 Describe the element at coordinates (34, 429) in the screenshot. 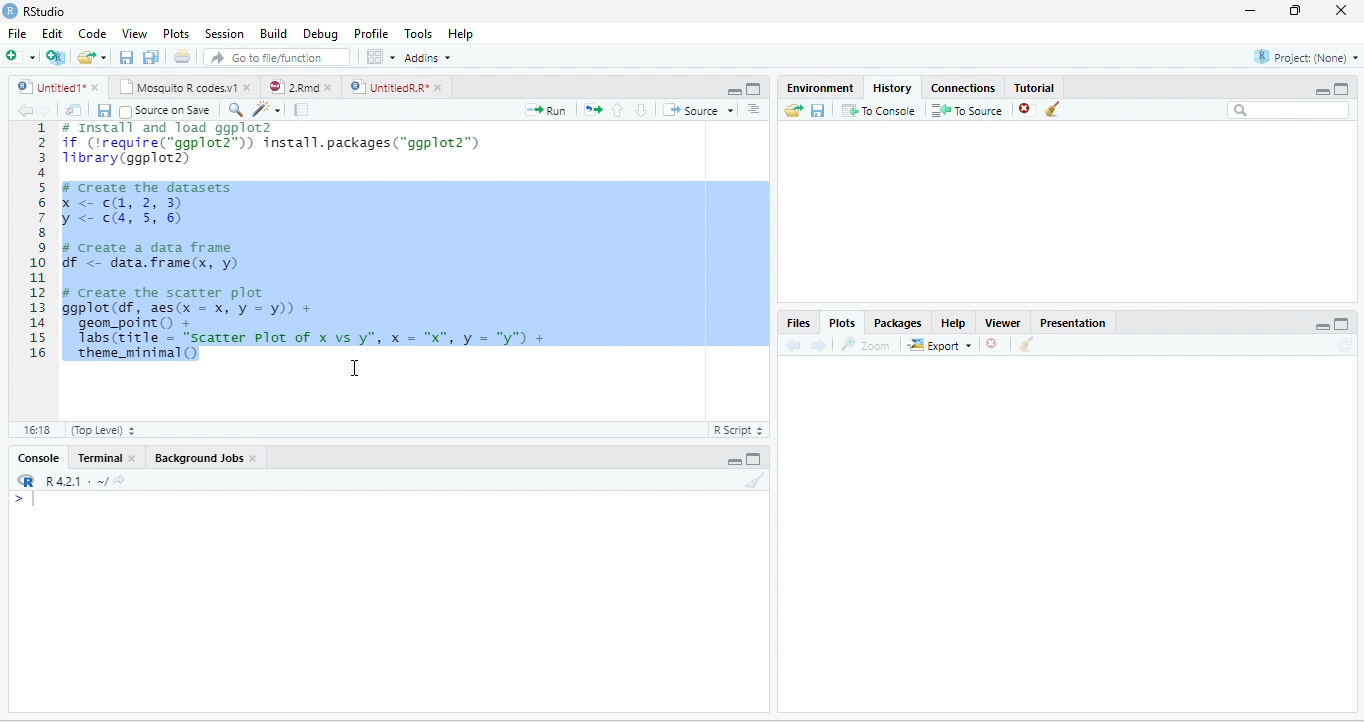

I see `1:1` at that location.